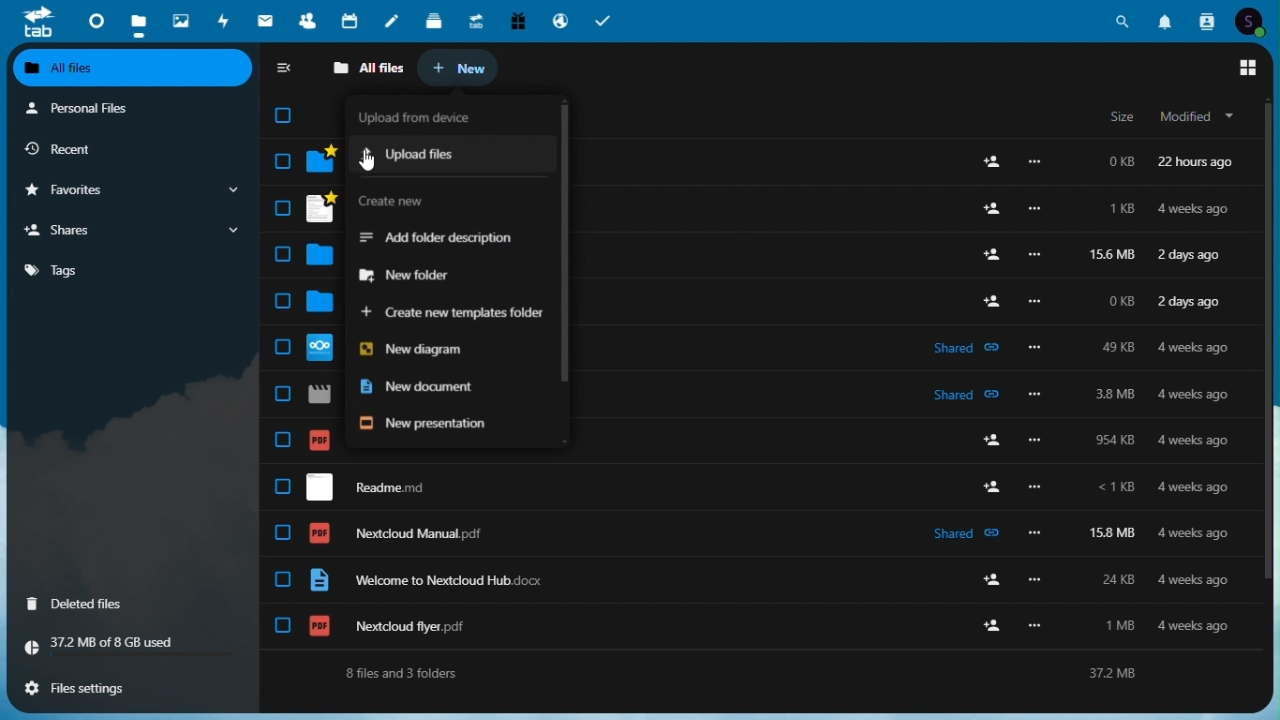  Describe the element at coordinates (1191, 304) in the screenshot. I see `2 days ago` at that location.